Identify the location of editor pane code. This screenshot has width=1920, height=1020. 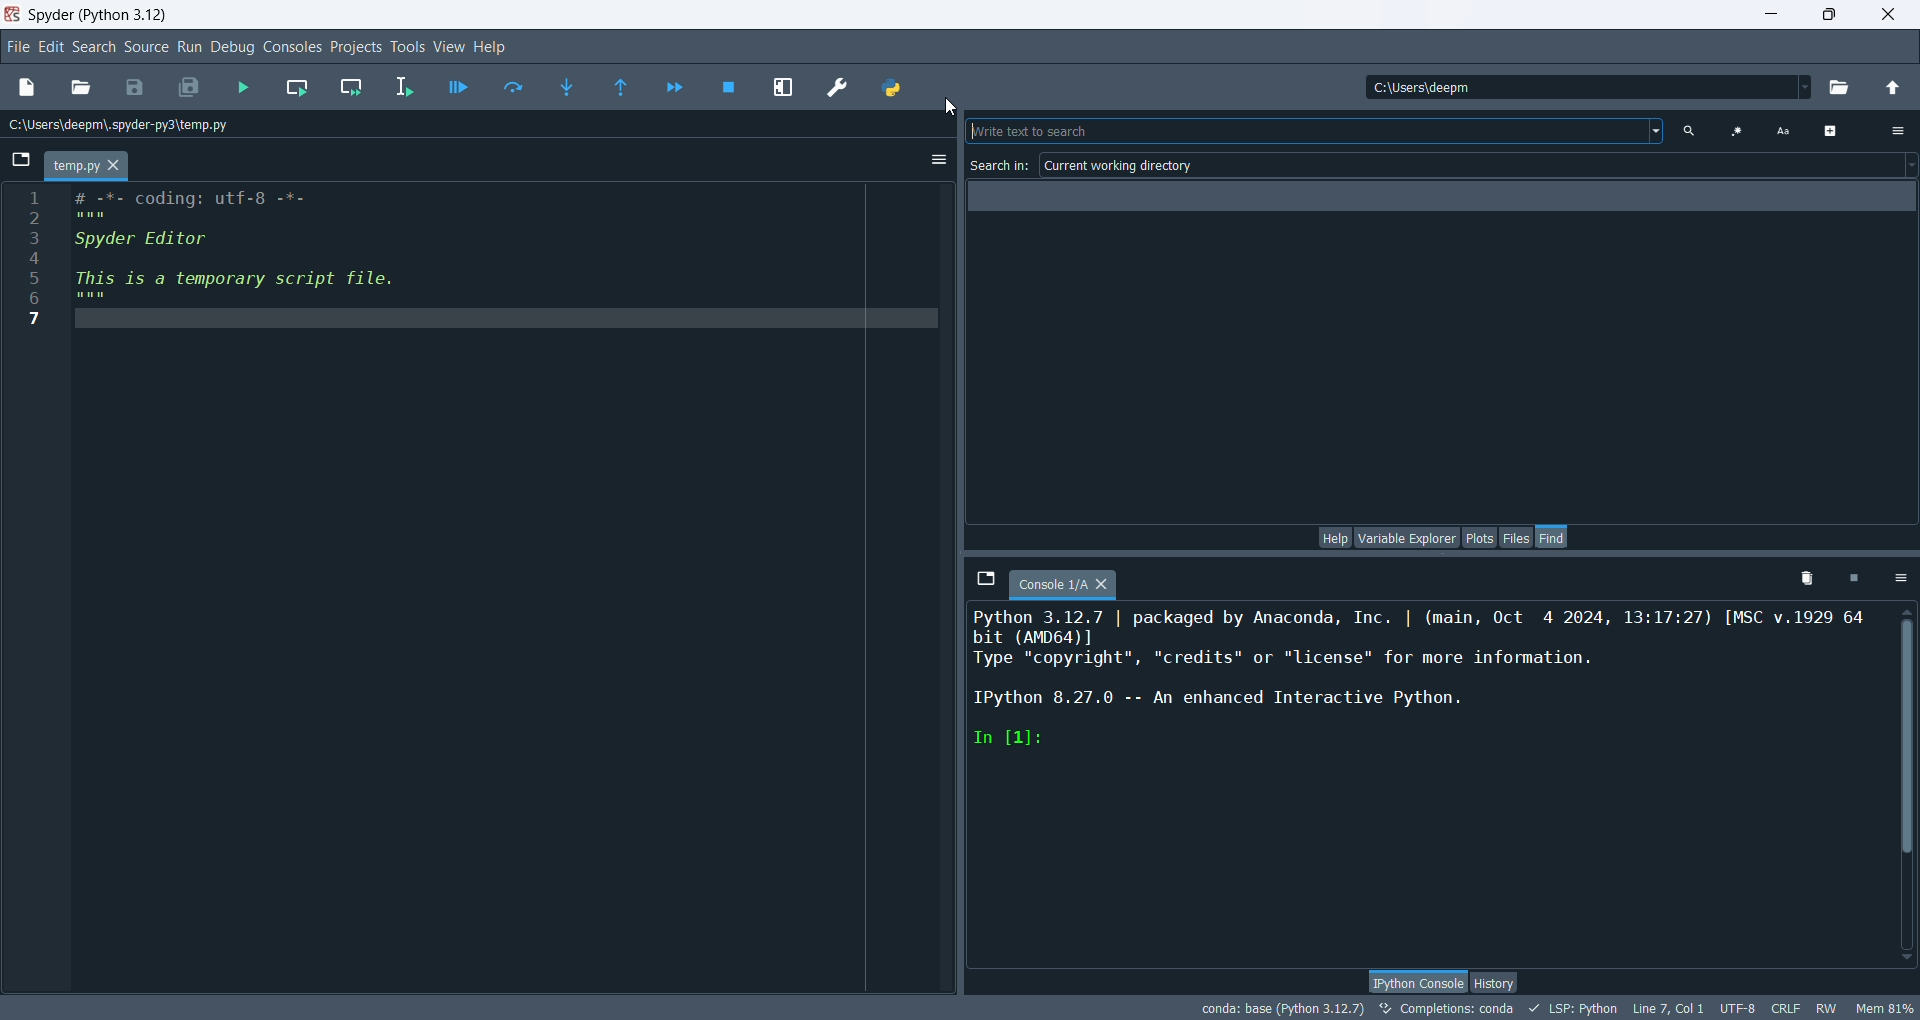
(255, 256).